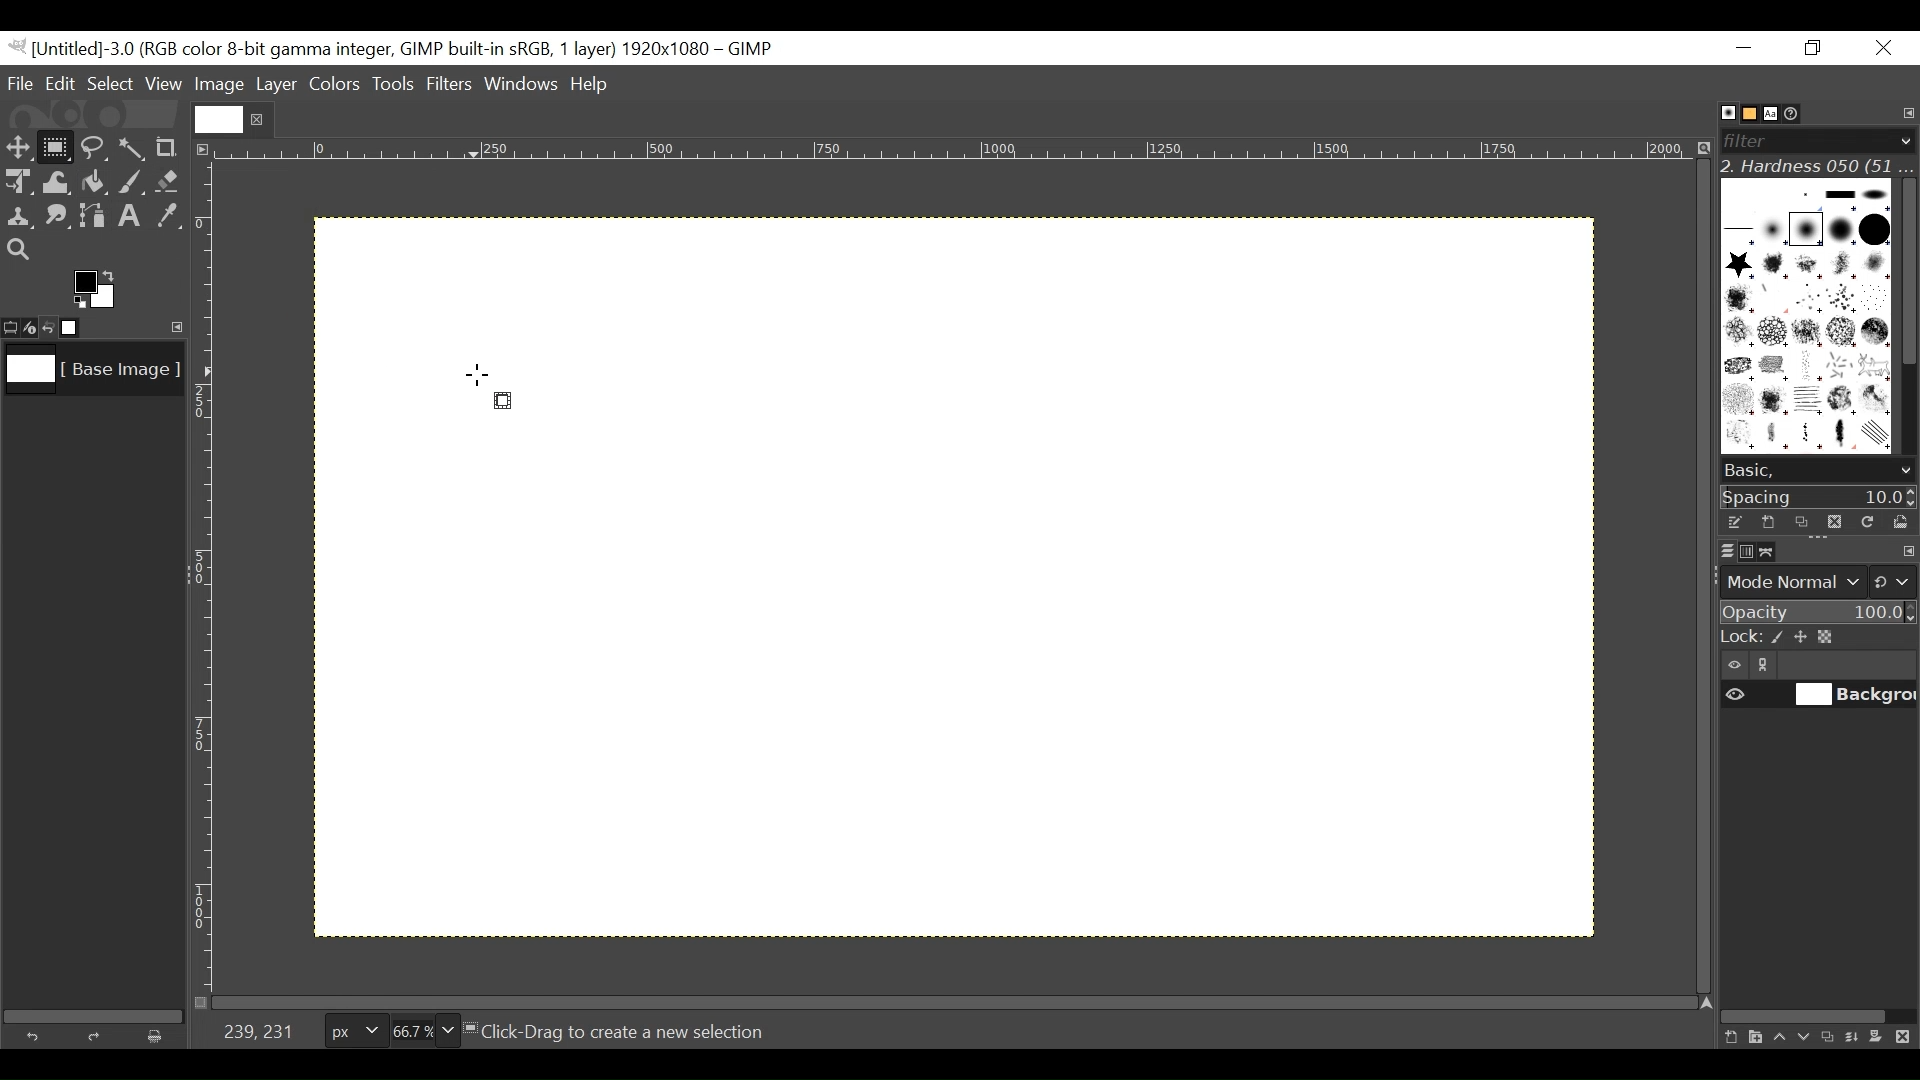 This screenshot has width=1920, height=1080. I want to click on link/unlink item, so click(1768, 668).